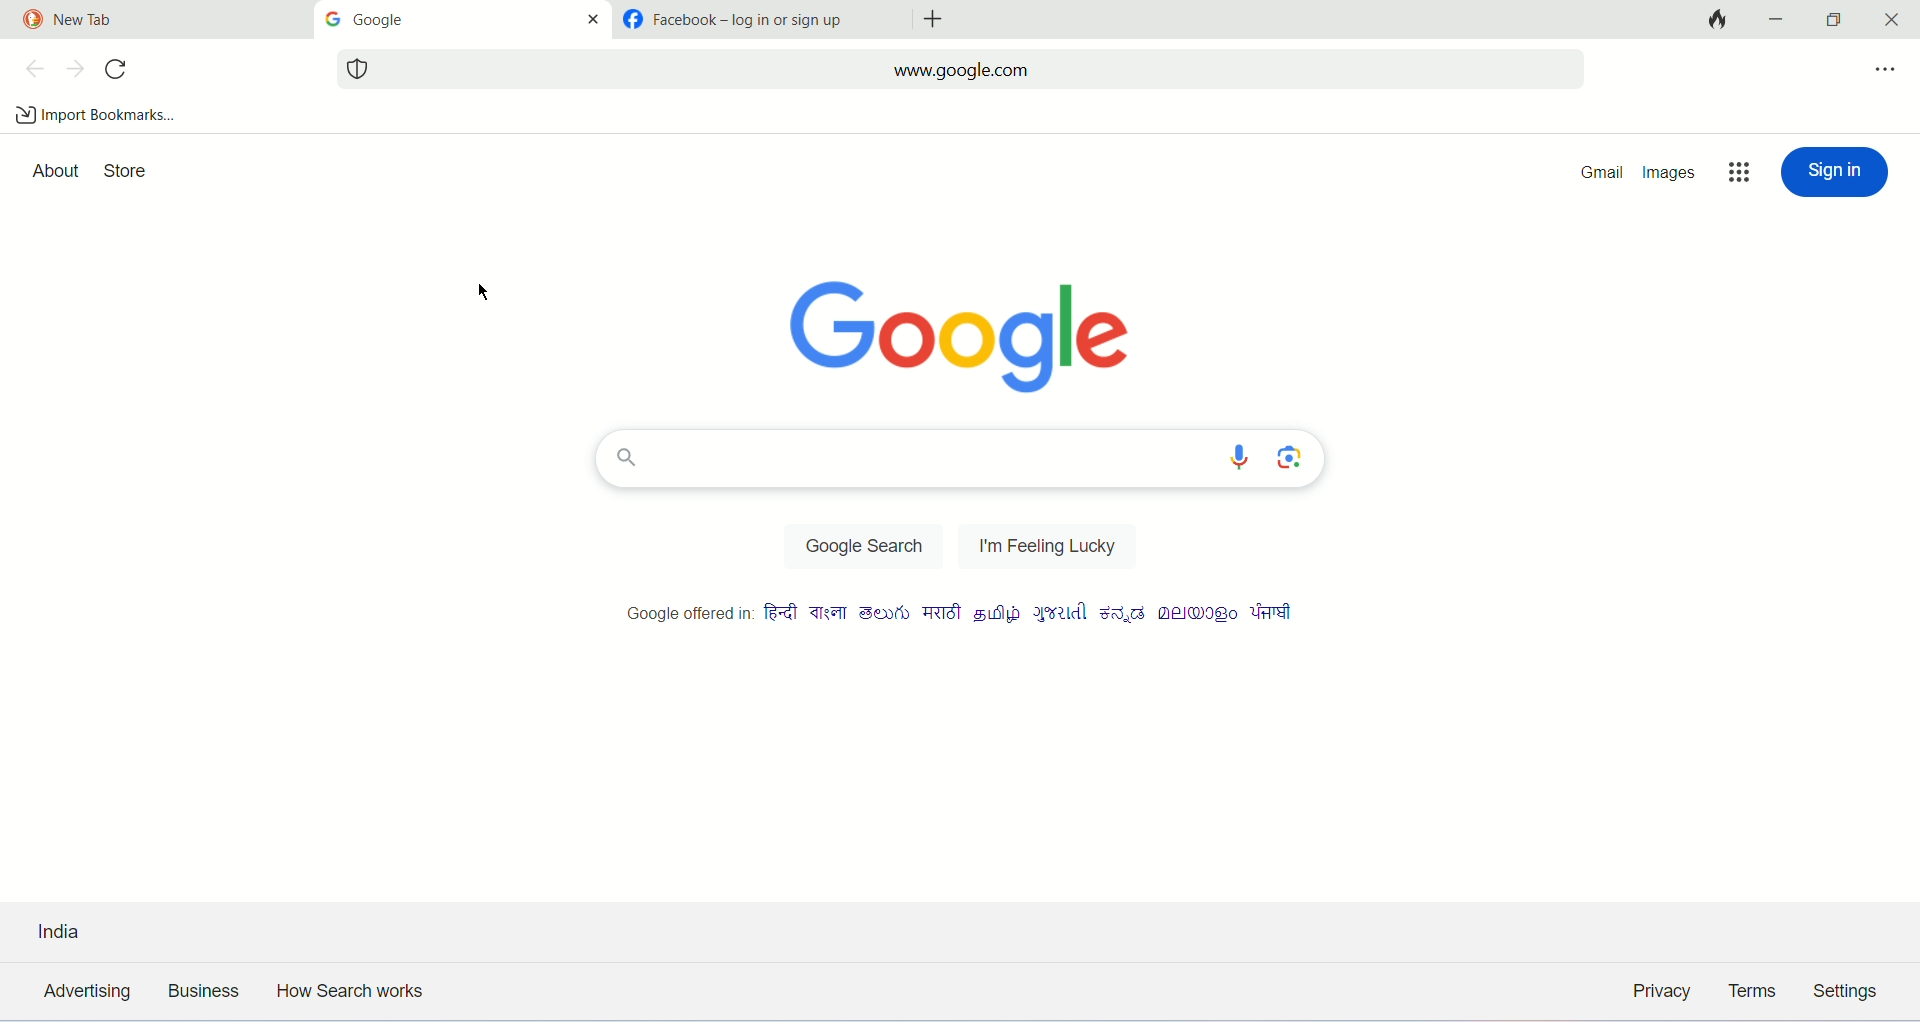 The width and height of the screenshot is (1920, 1022). I want to click on add tabs, so click(933, 21).